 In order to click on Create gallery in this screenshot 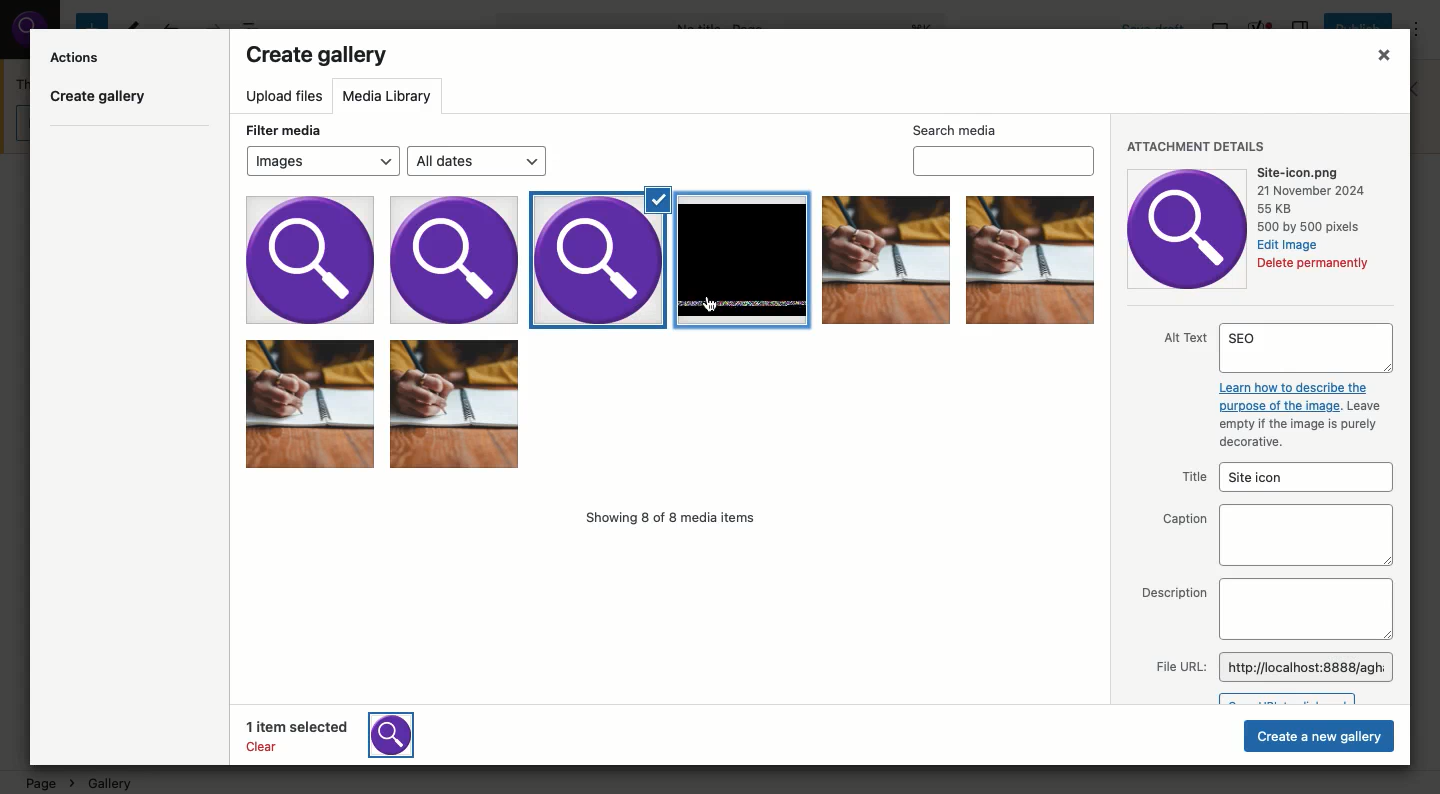, I will do `click(100, 100)`.